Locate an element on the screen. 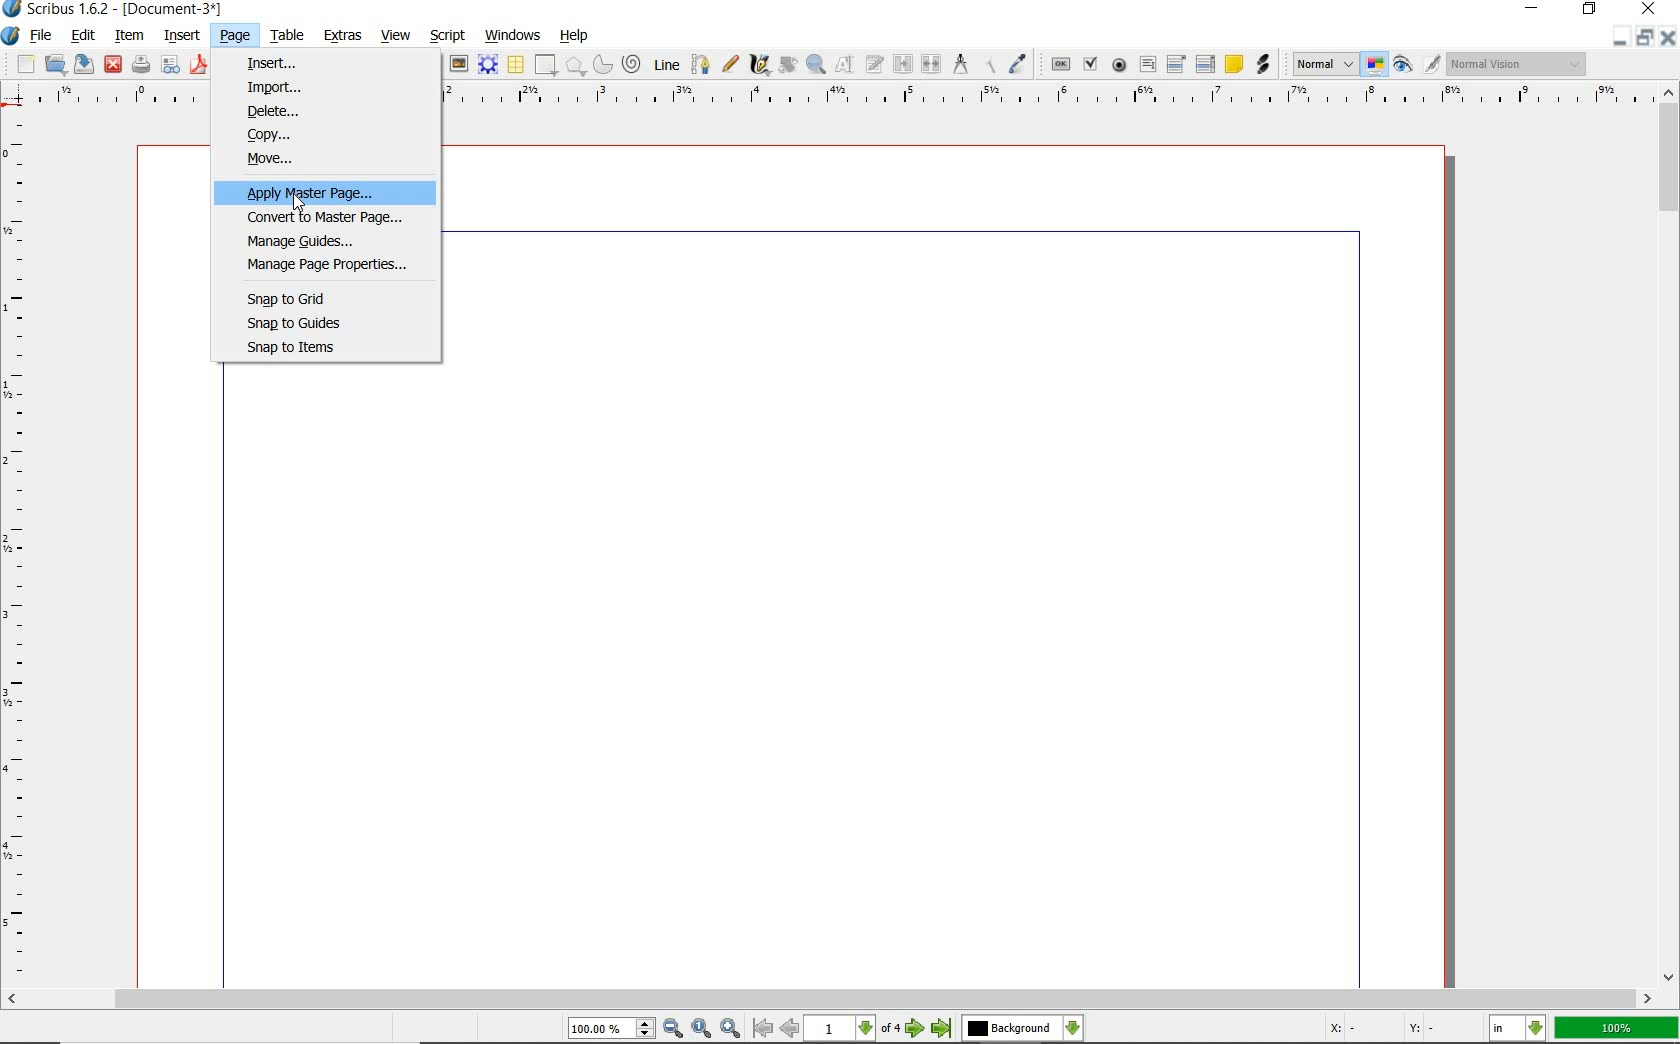 The image size is (1680, 1044). rotate item is located at coordinates (786, 64).